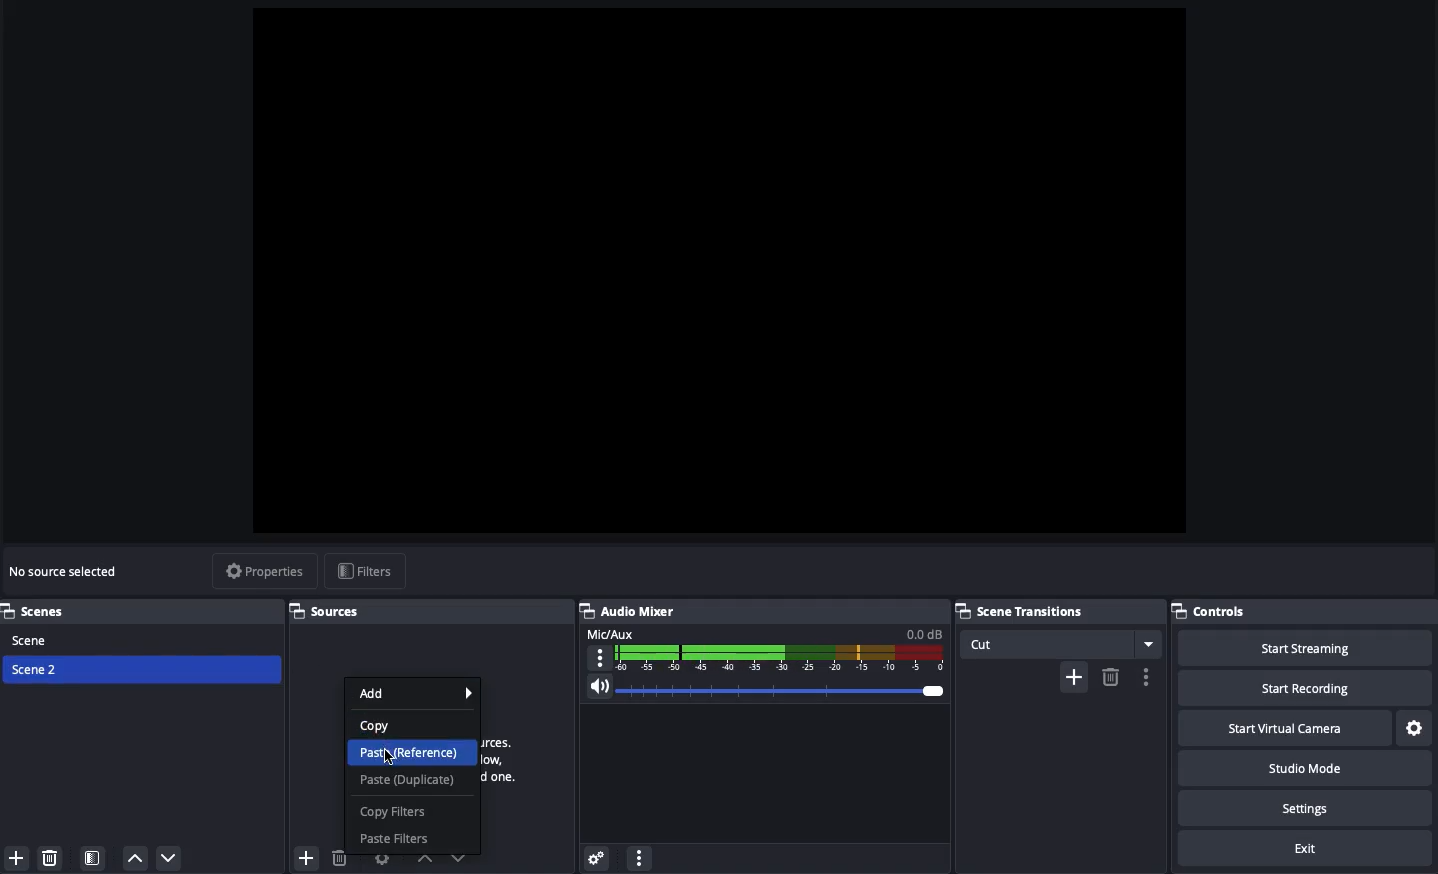 This screenshot has height=874, width=1438. What do you see at coordinates (1413, 725) in the screenshot?
I see `Settings` at bounding box center [1413, 725].